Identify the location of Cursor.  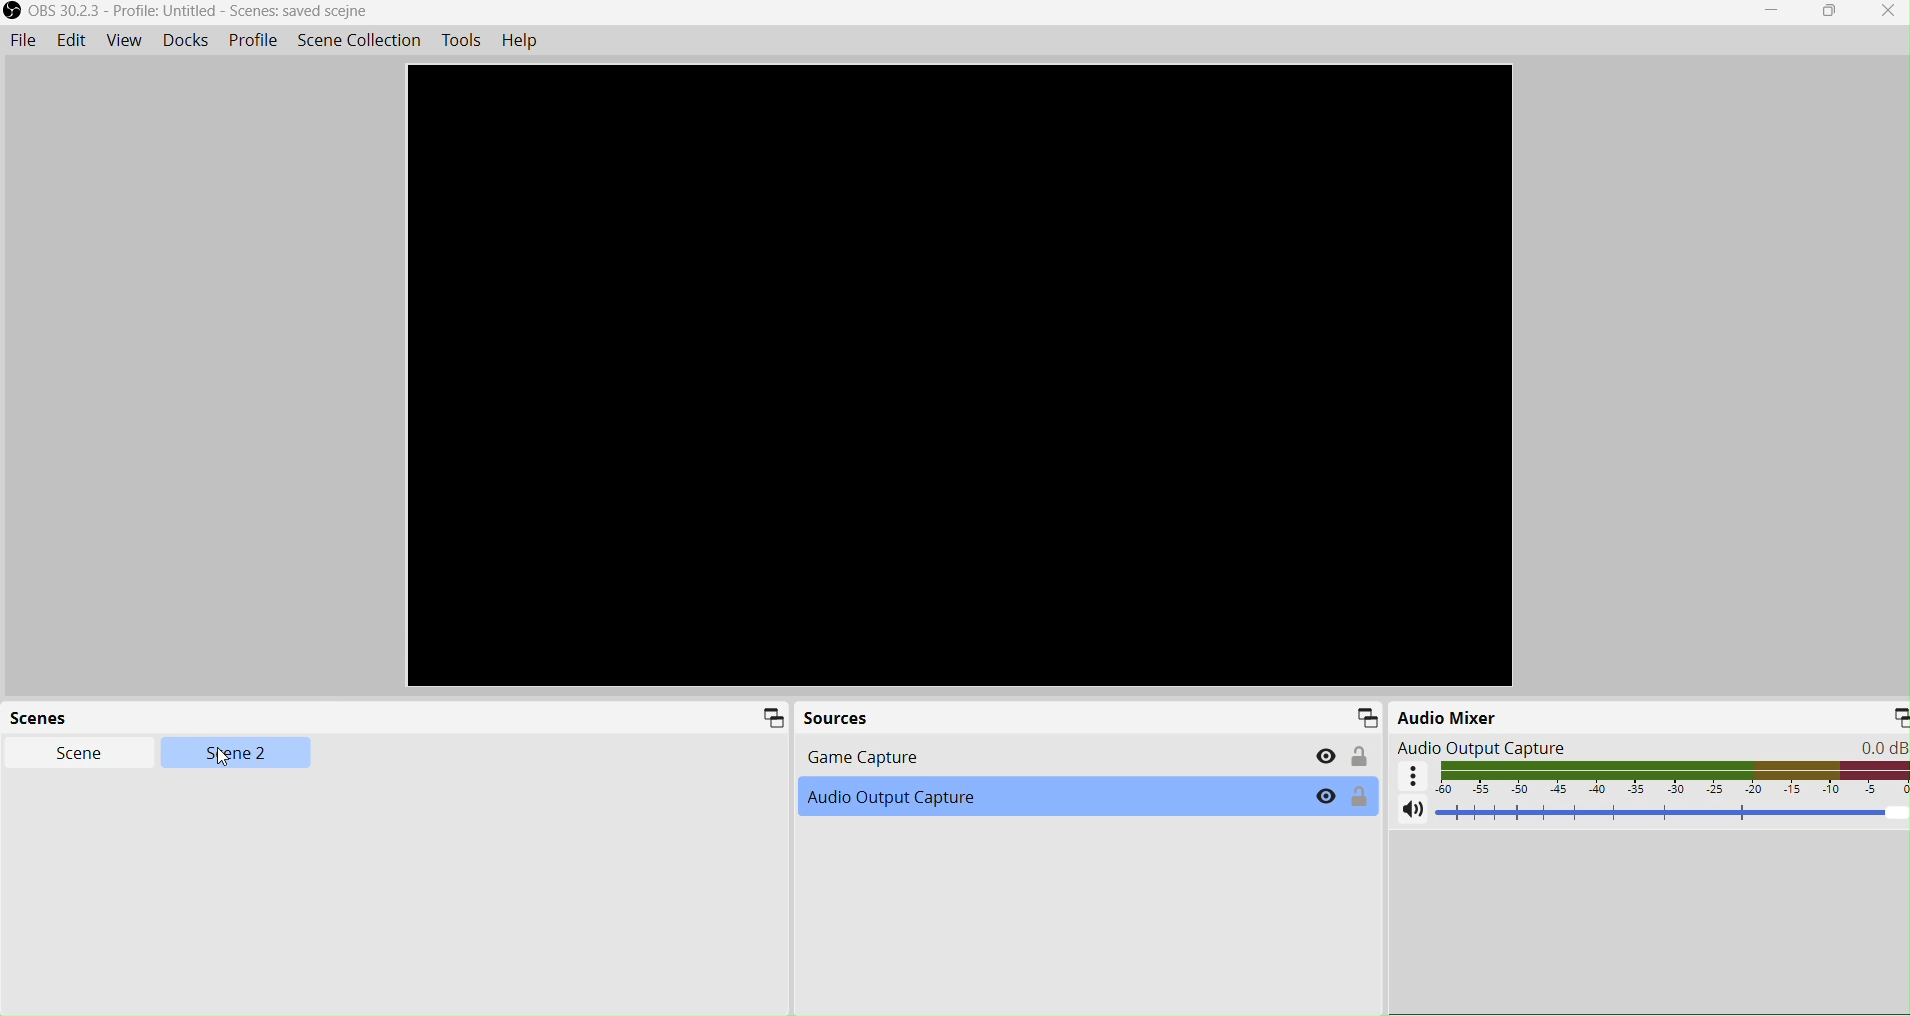
(226, 755).